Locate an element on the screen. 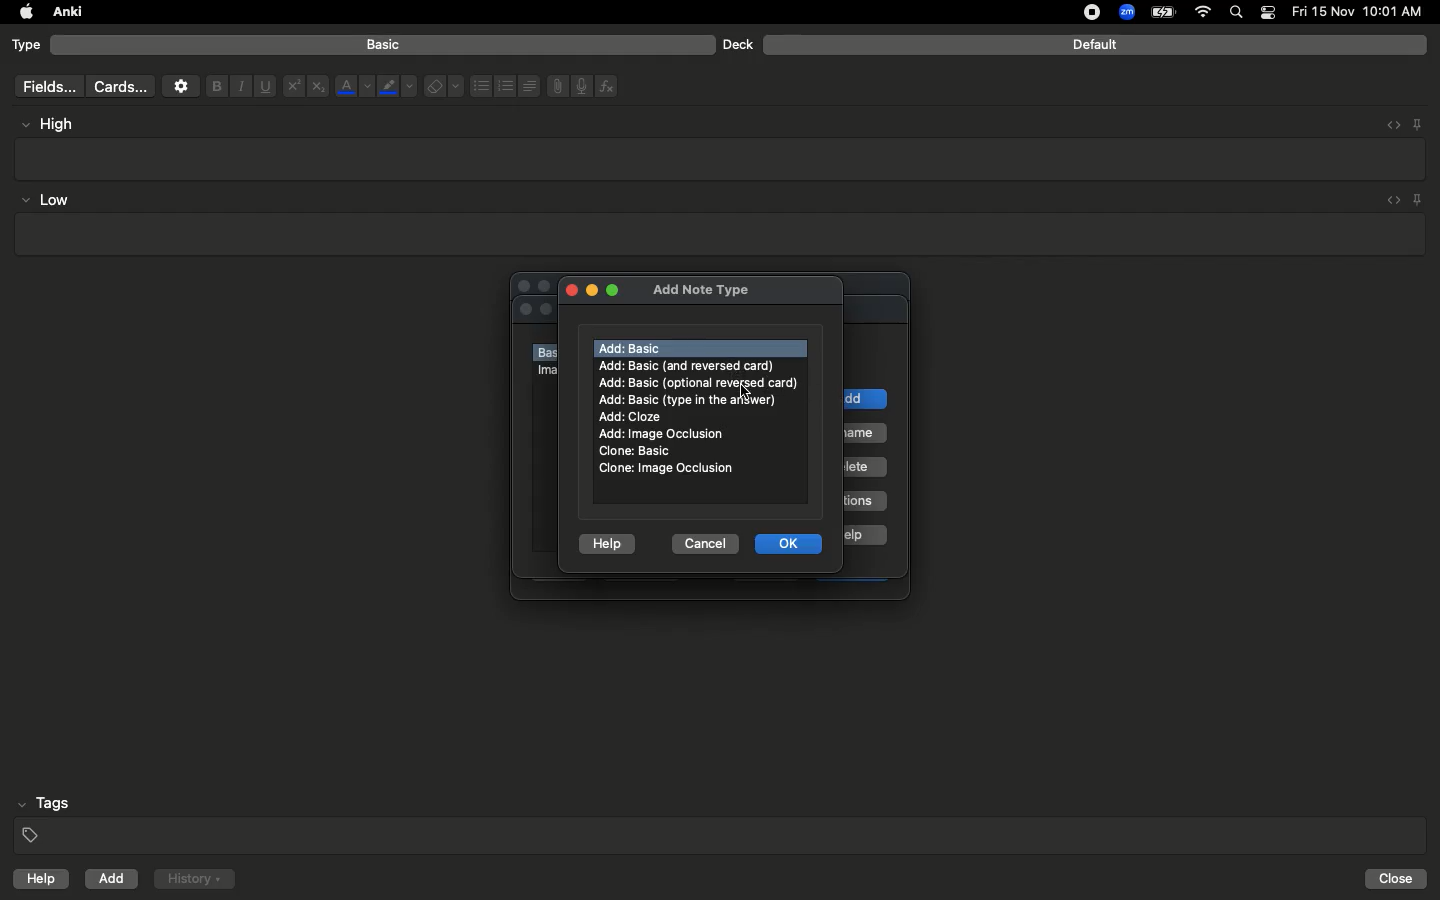  Search is located at coordinates (1239, 13).